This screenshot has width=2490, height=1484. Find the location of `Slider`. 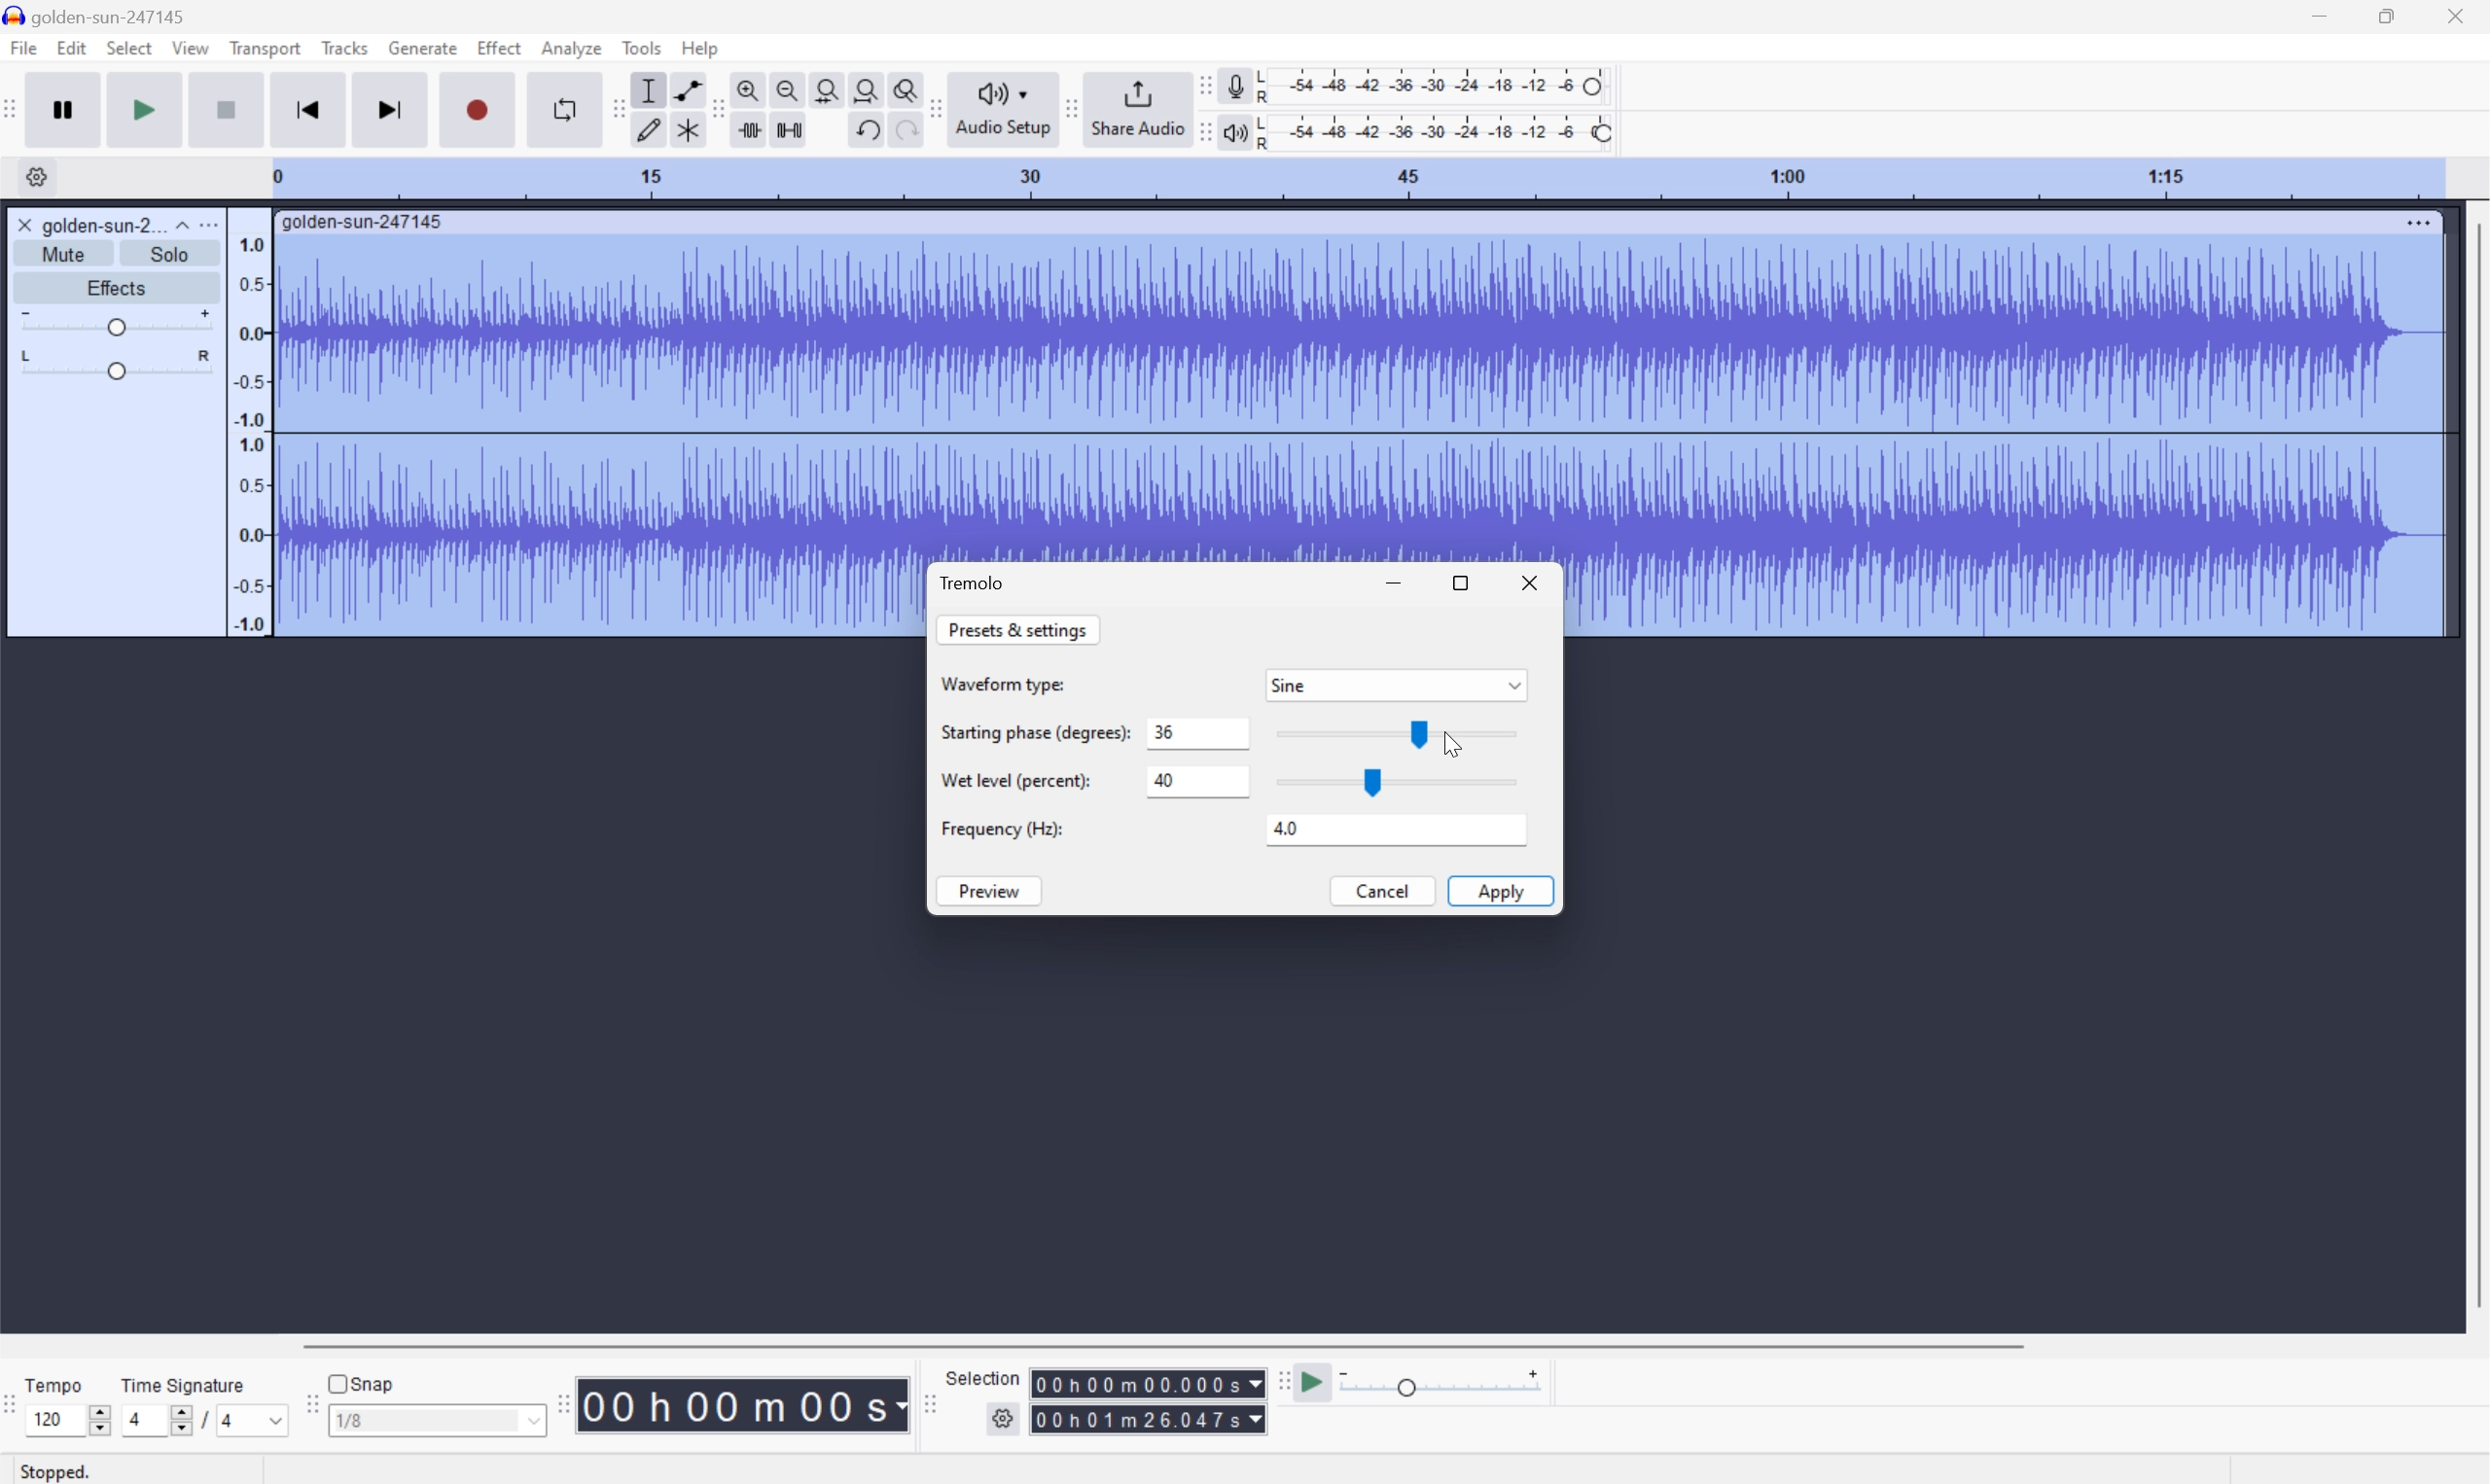

Slider is located at coordinates (1391, 732).